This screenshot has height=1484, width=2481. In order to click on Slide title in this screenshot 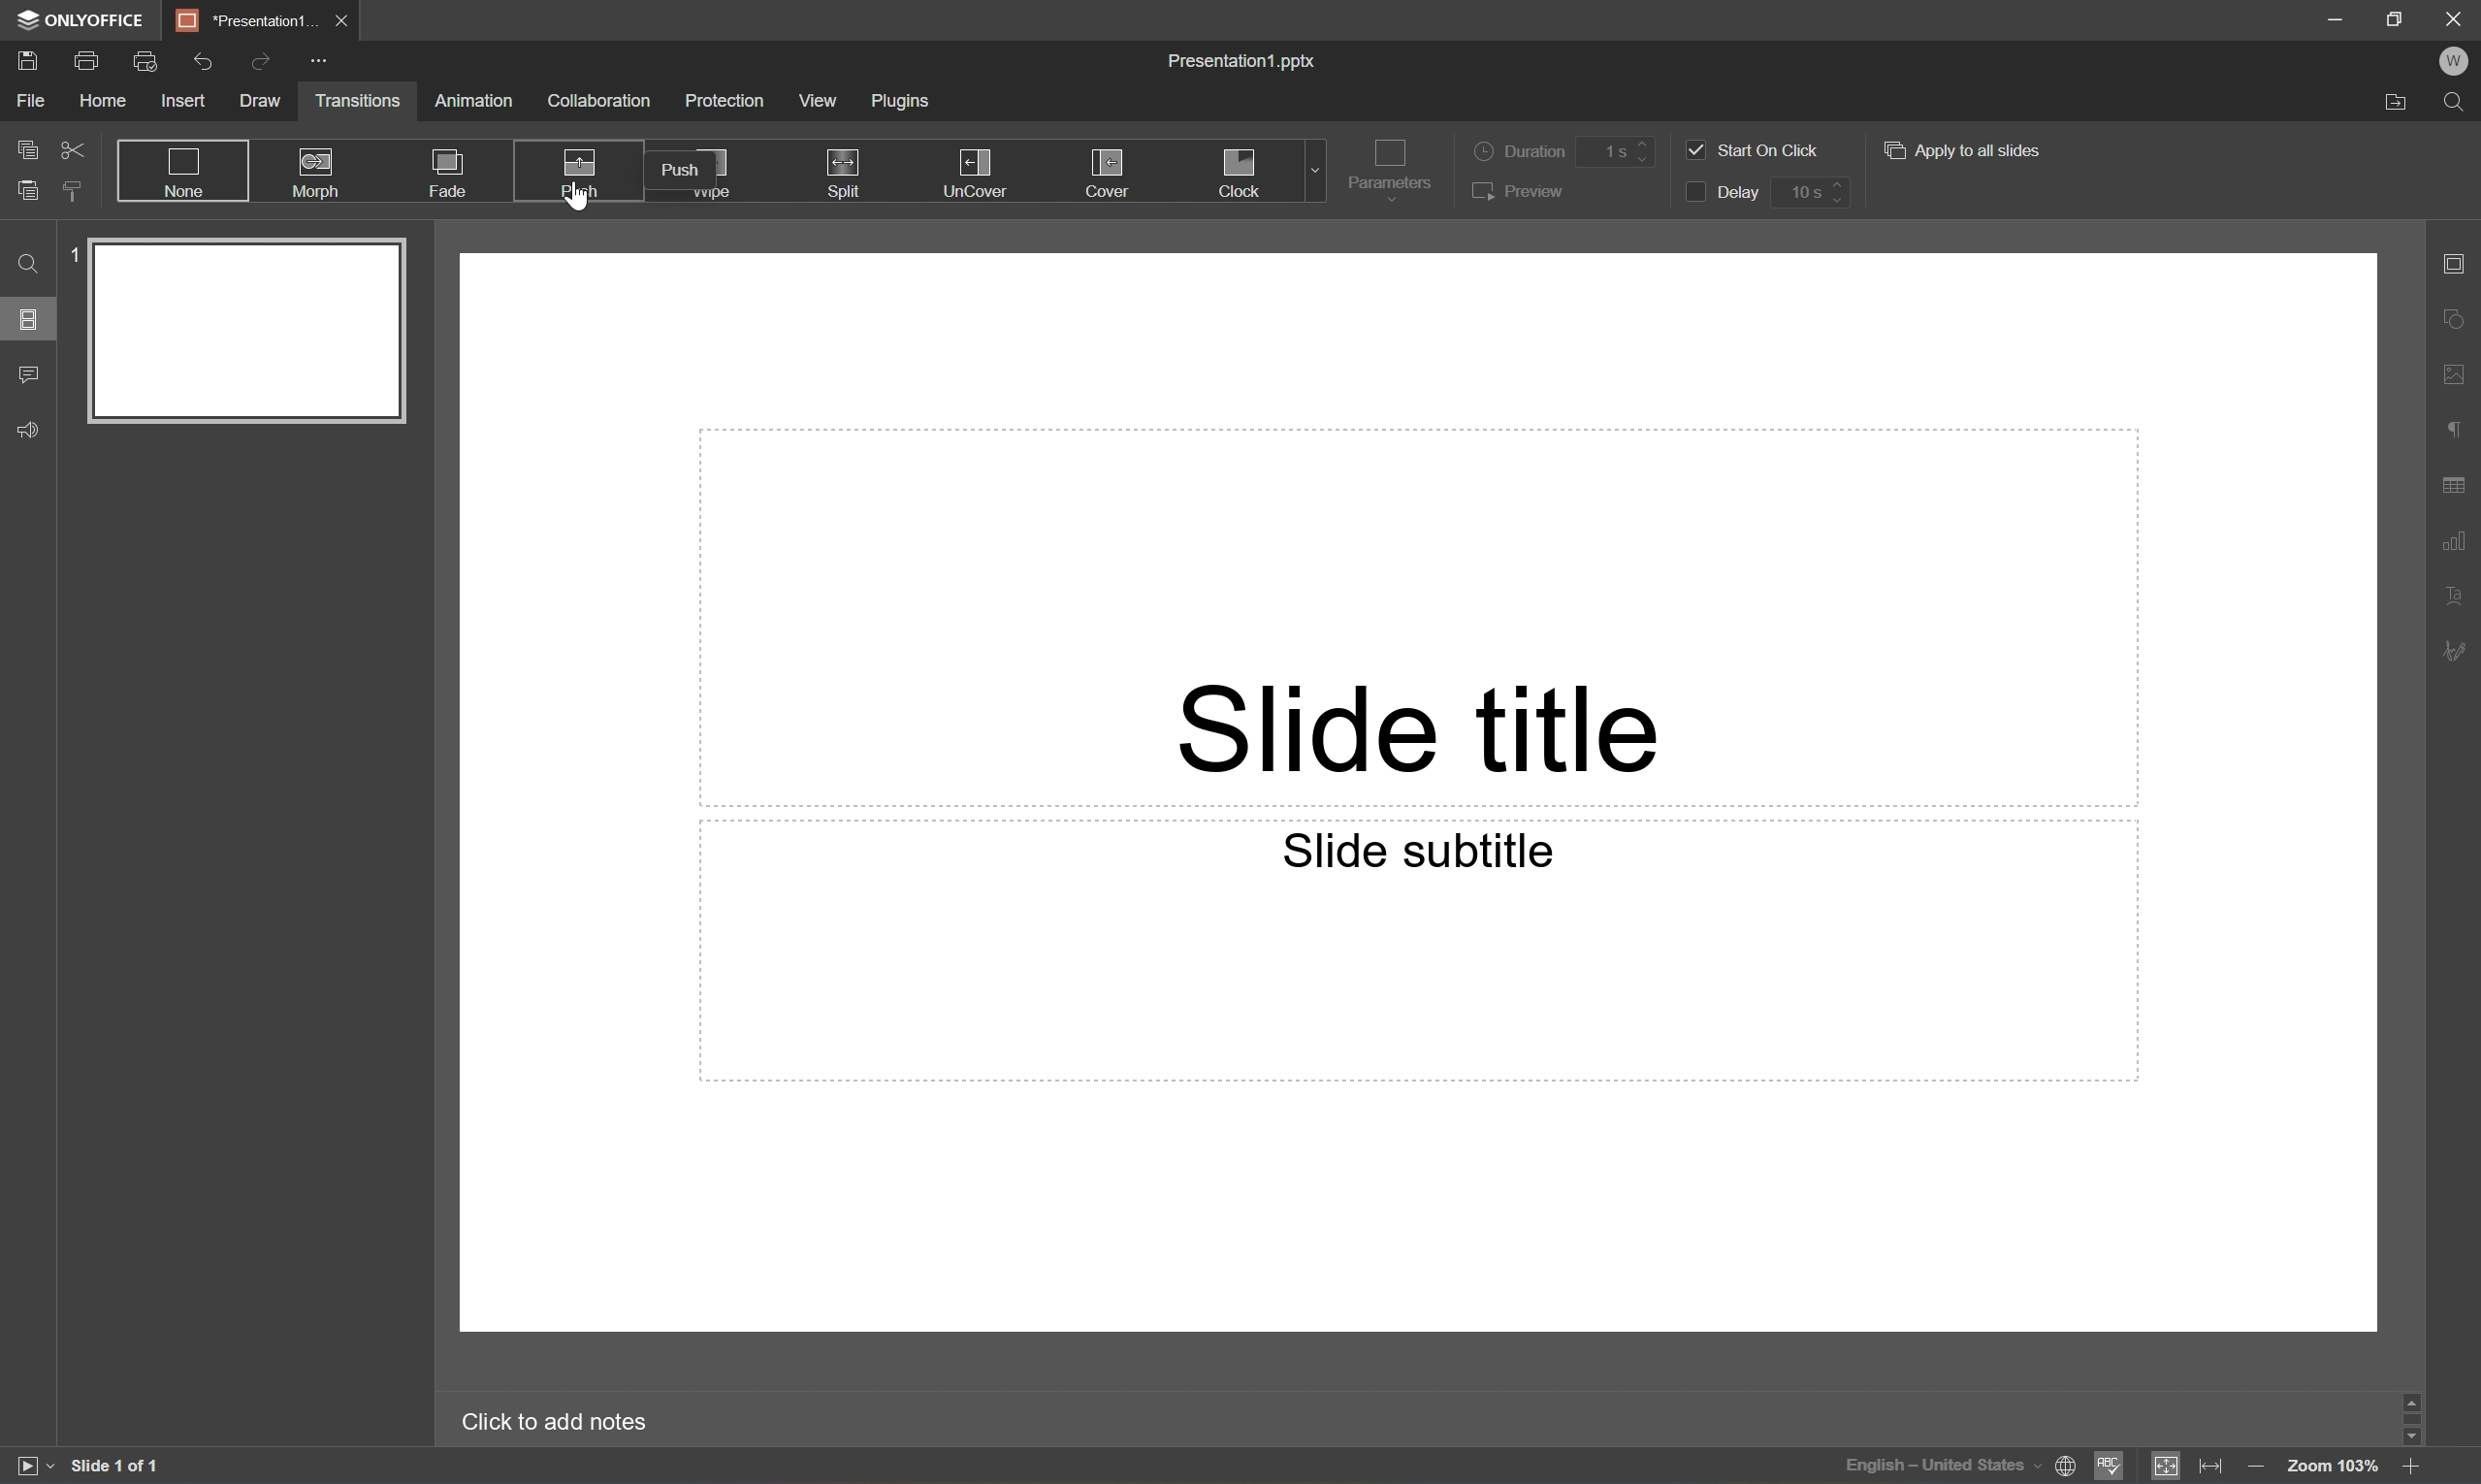, I will do `click(1419, 727)`.